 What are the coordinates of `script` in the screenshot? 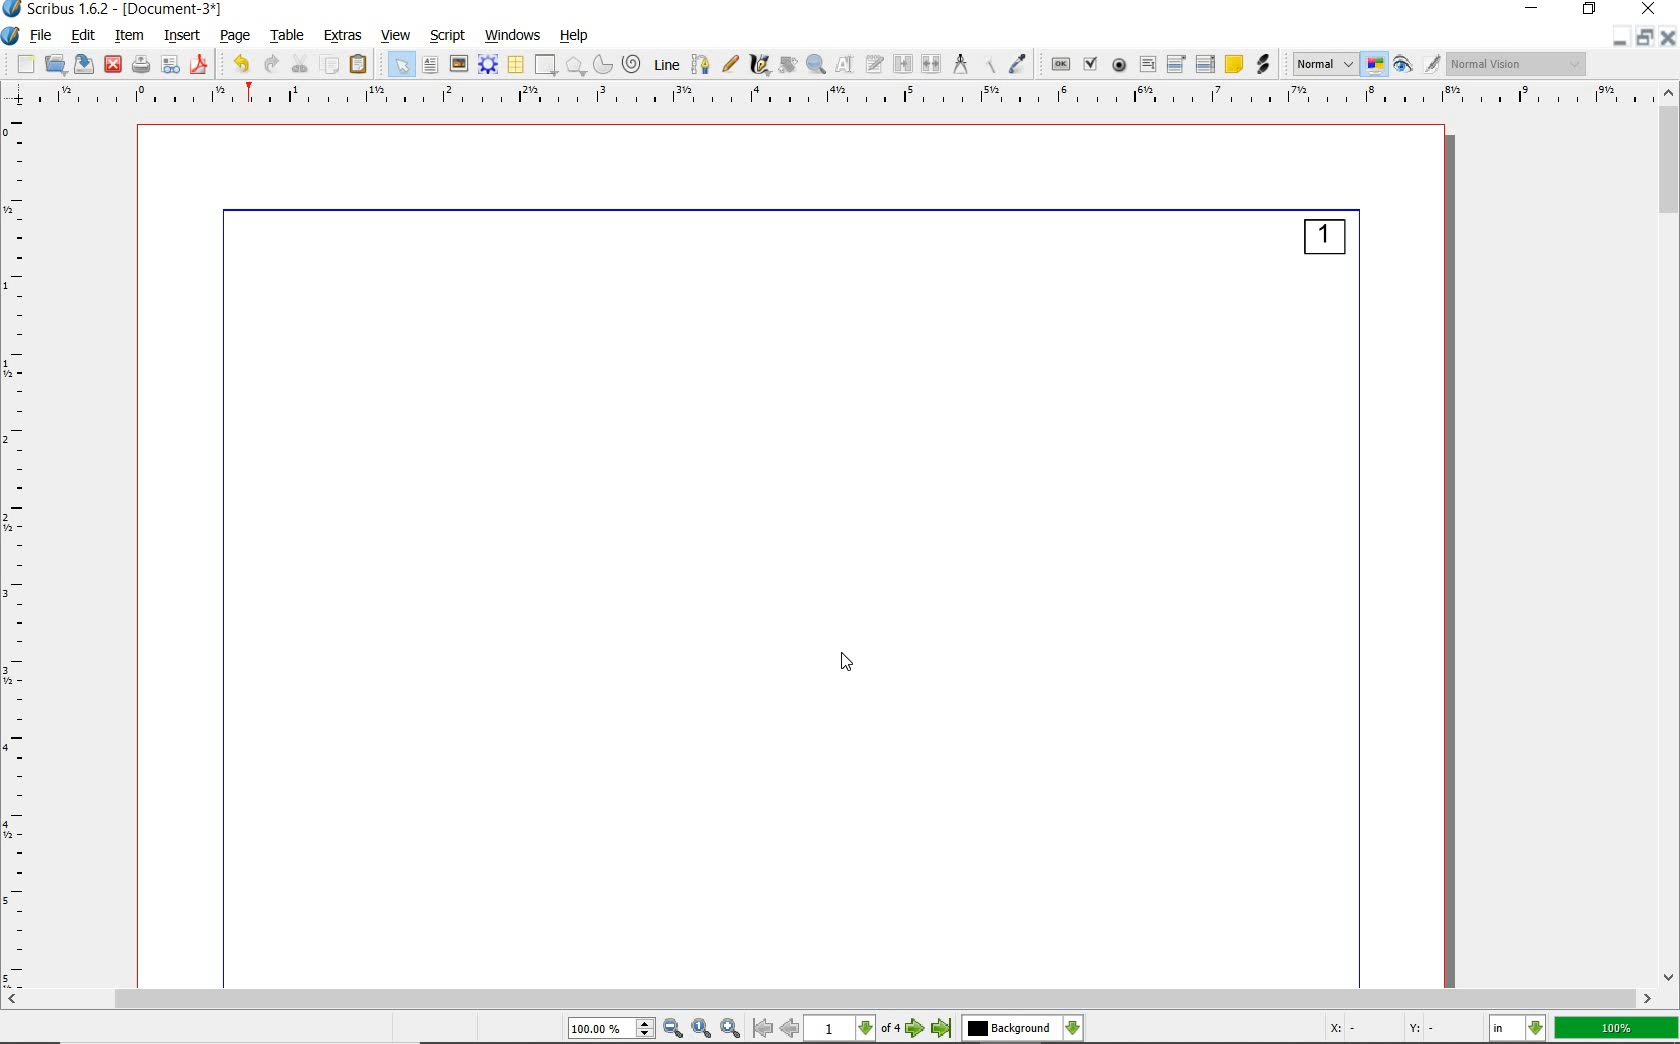 It's located at (449, 37).